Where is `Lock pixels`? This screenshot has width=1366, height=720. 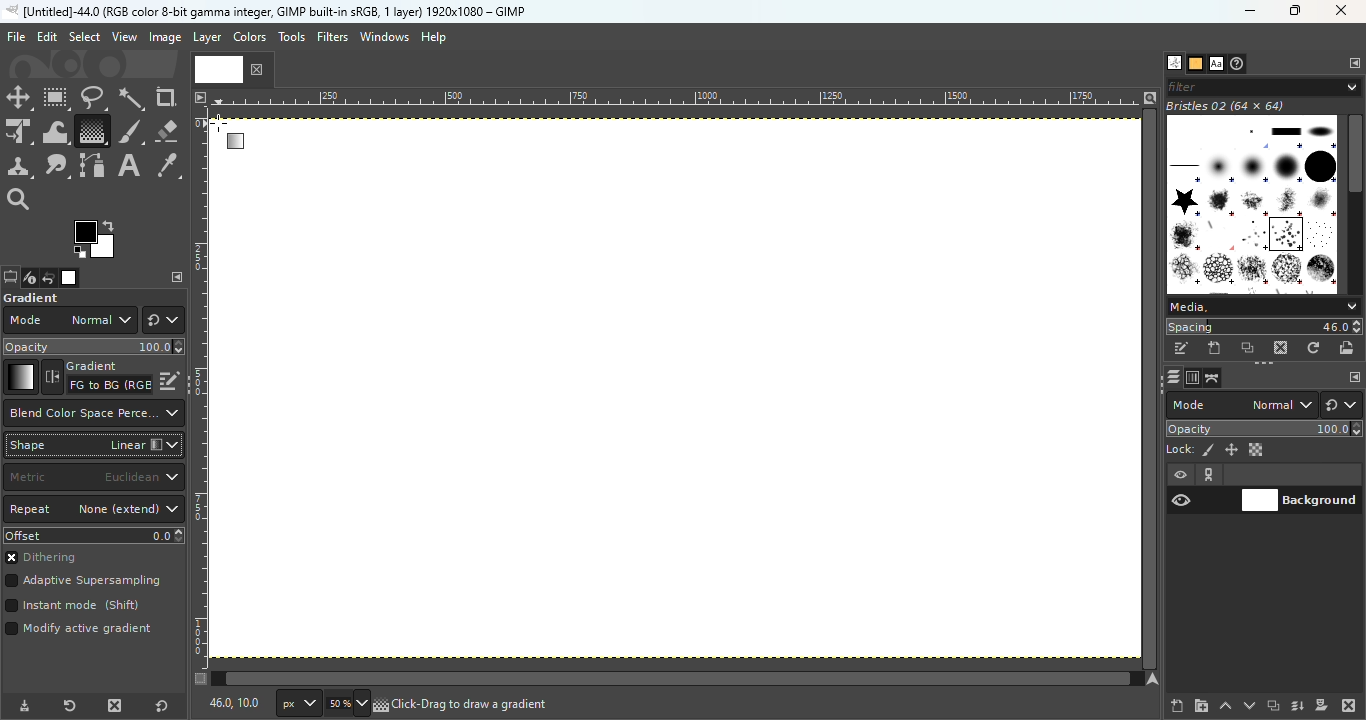
Lock pixels is located at coordinates (1190, 448).